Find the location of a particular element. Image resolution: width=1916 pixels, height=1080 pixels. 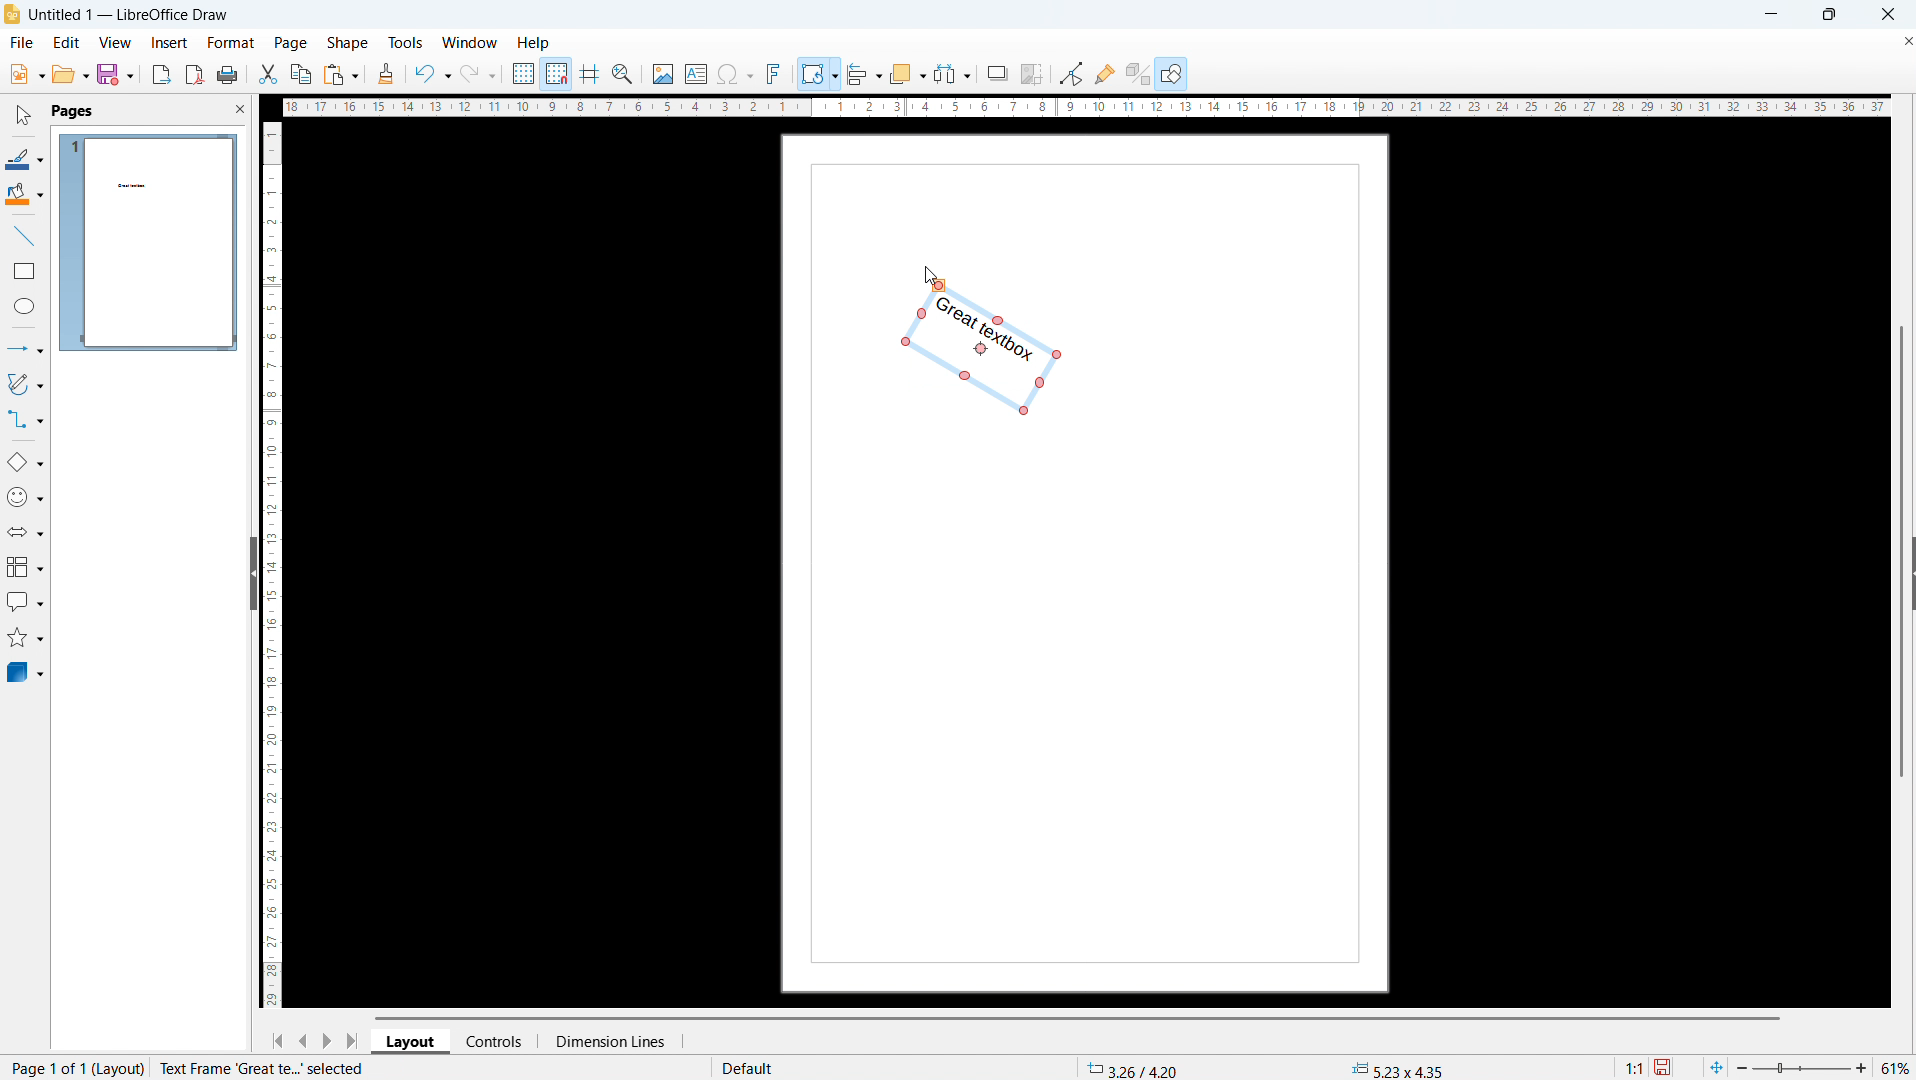

hide pane is located at coordinates (251, 573).